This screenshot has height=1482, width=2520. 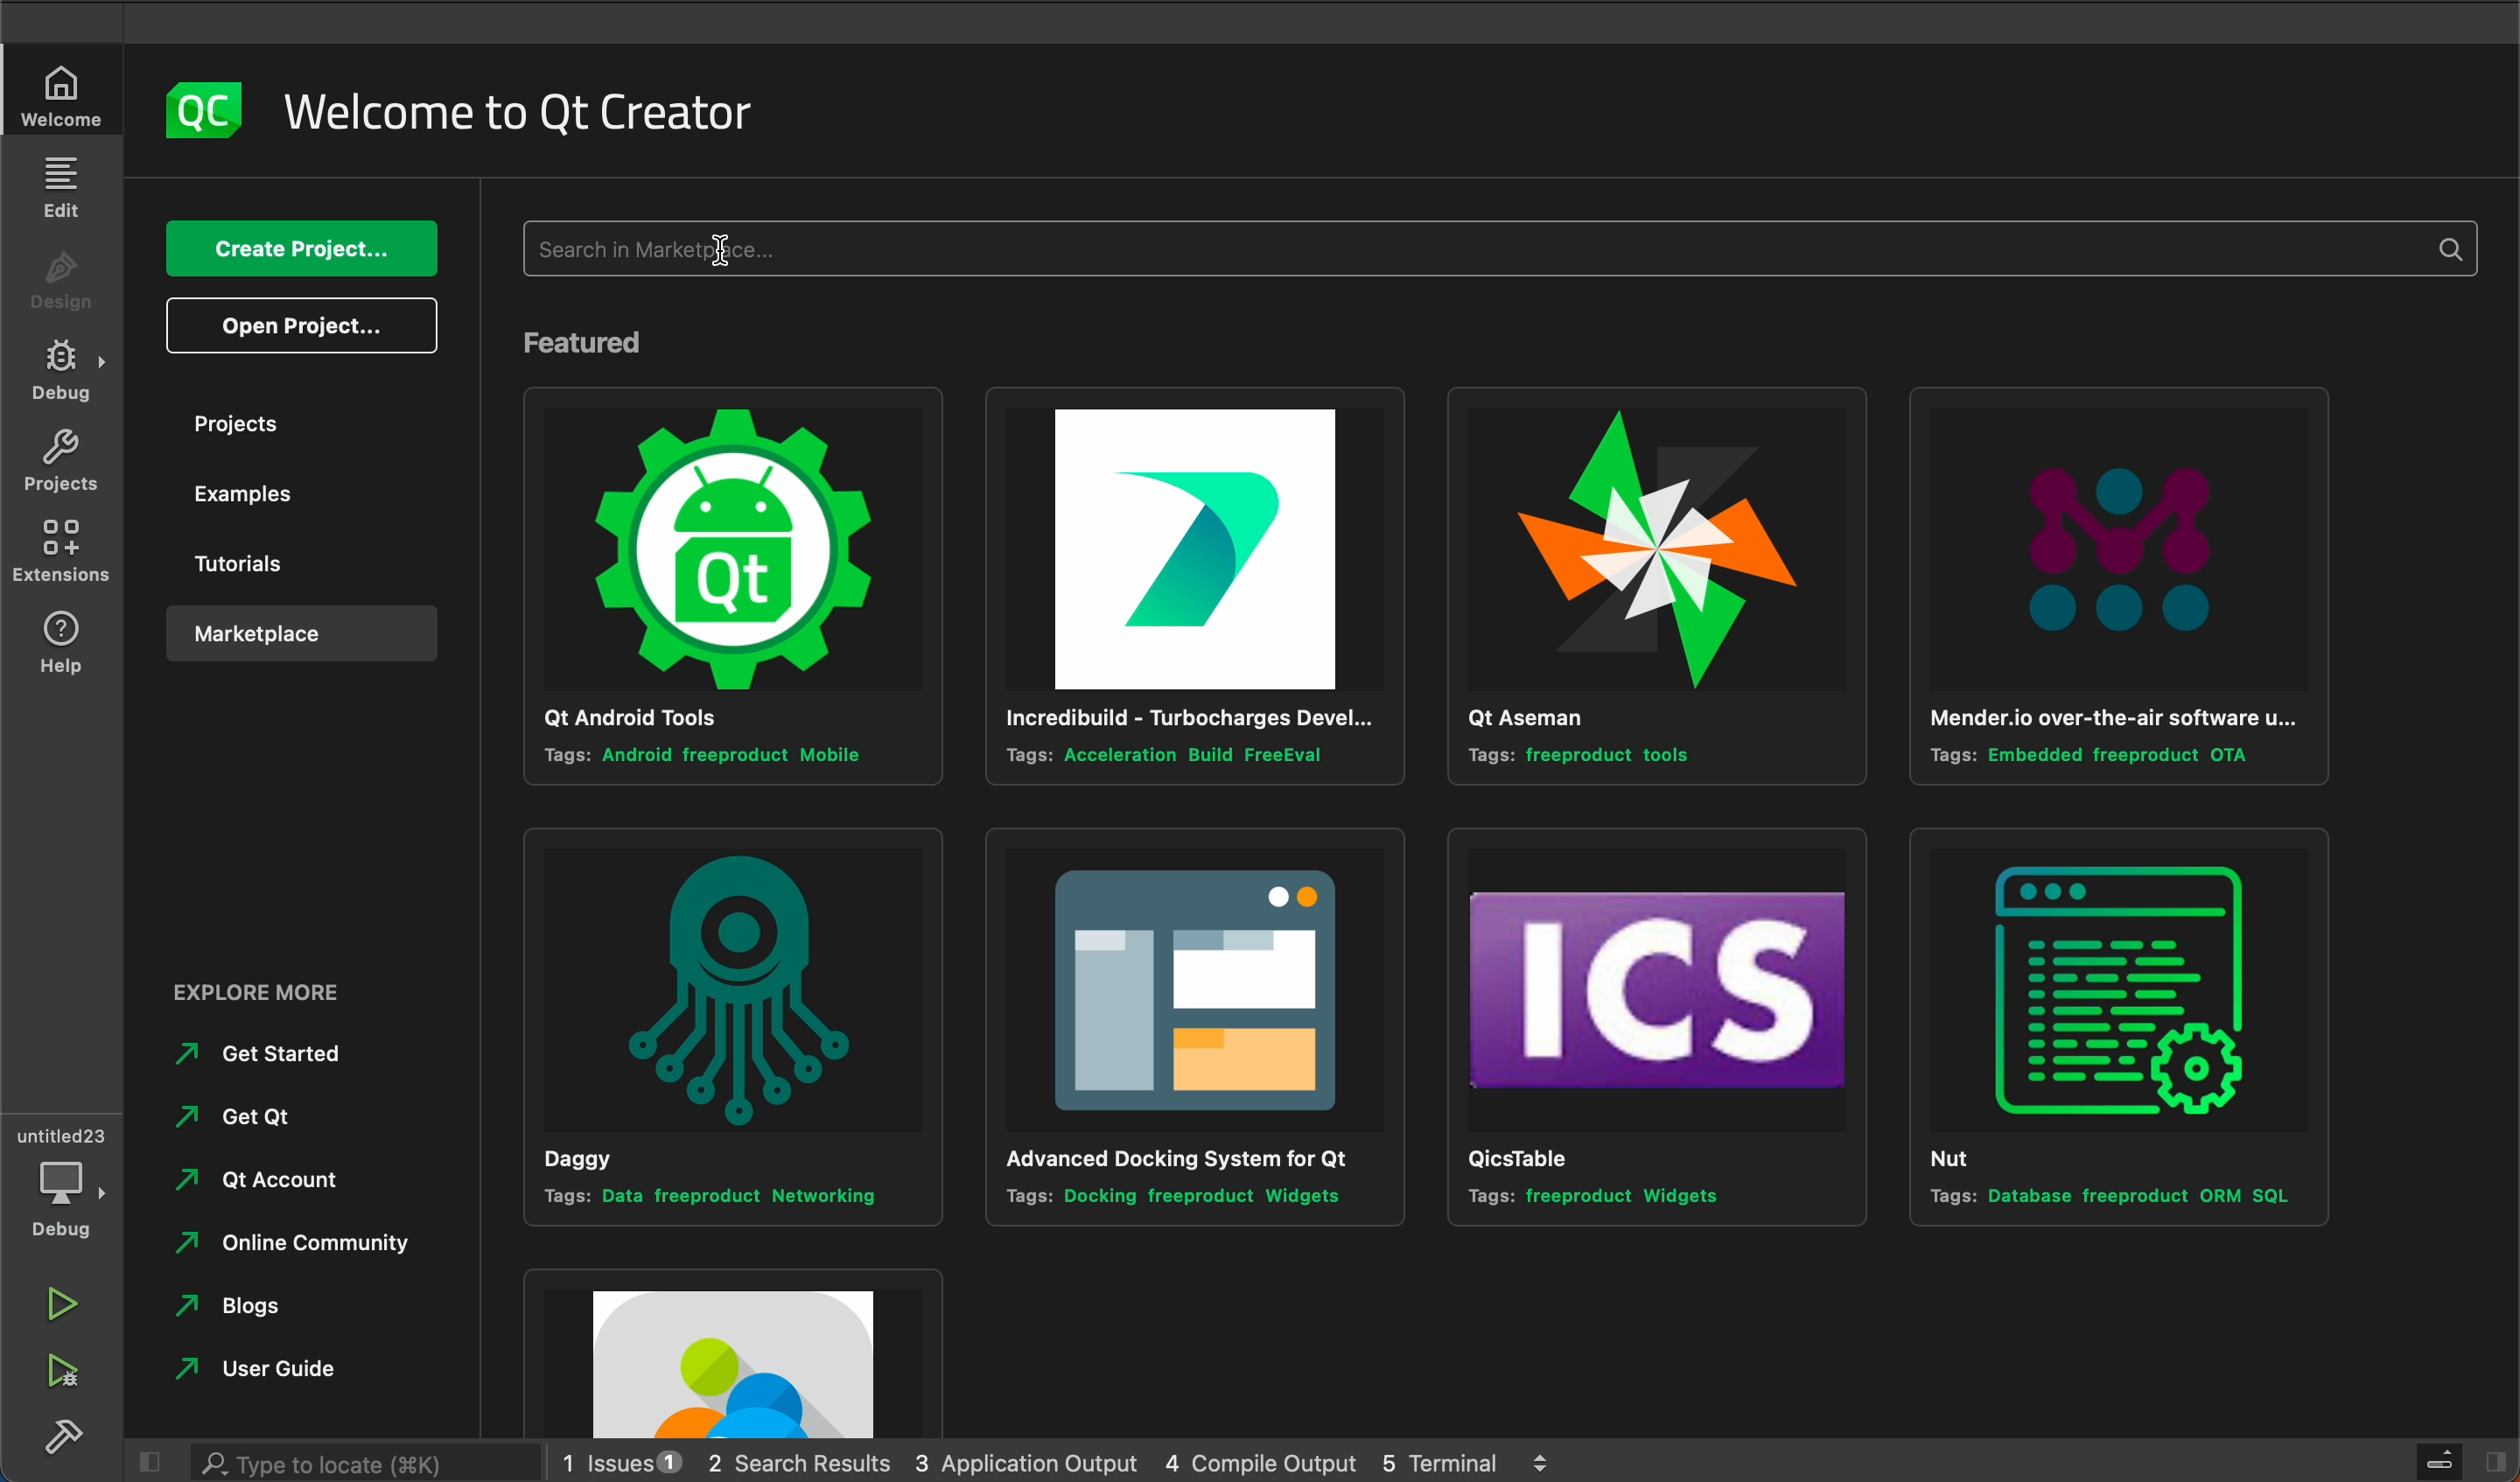 I want to click on extensions, so click(x=62, y=558).